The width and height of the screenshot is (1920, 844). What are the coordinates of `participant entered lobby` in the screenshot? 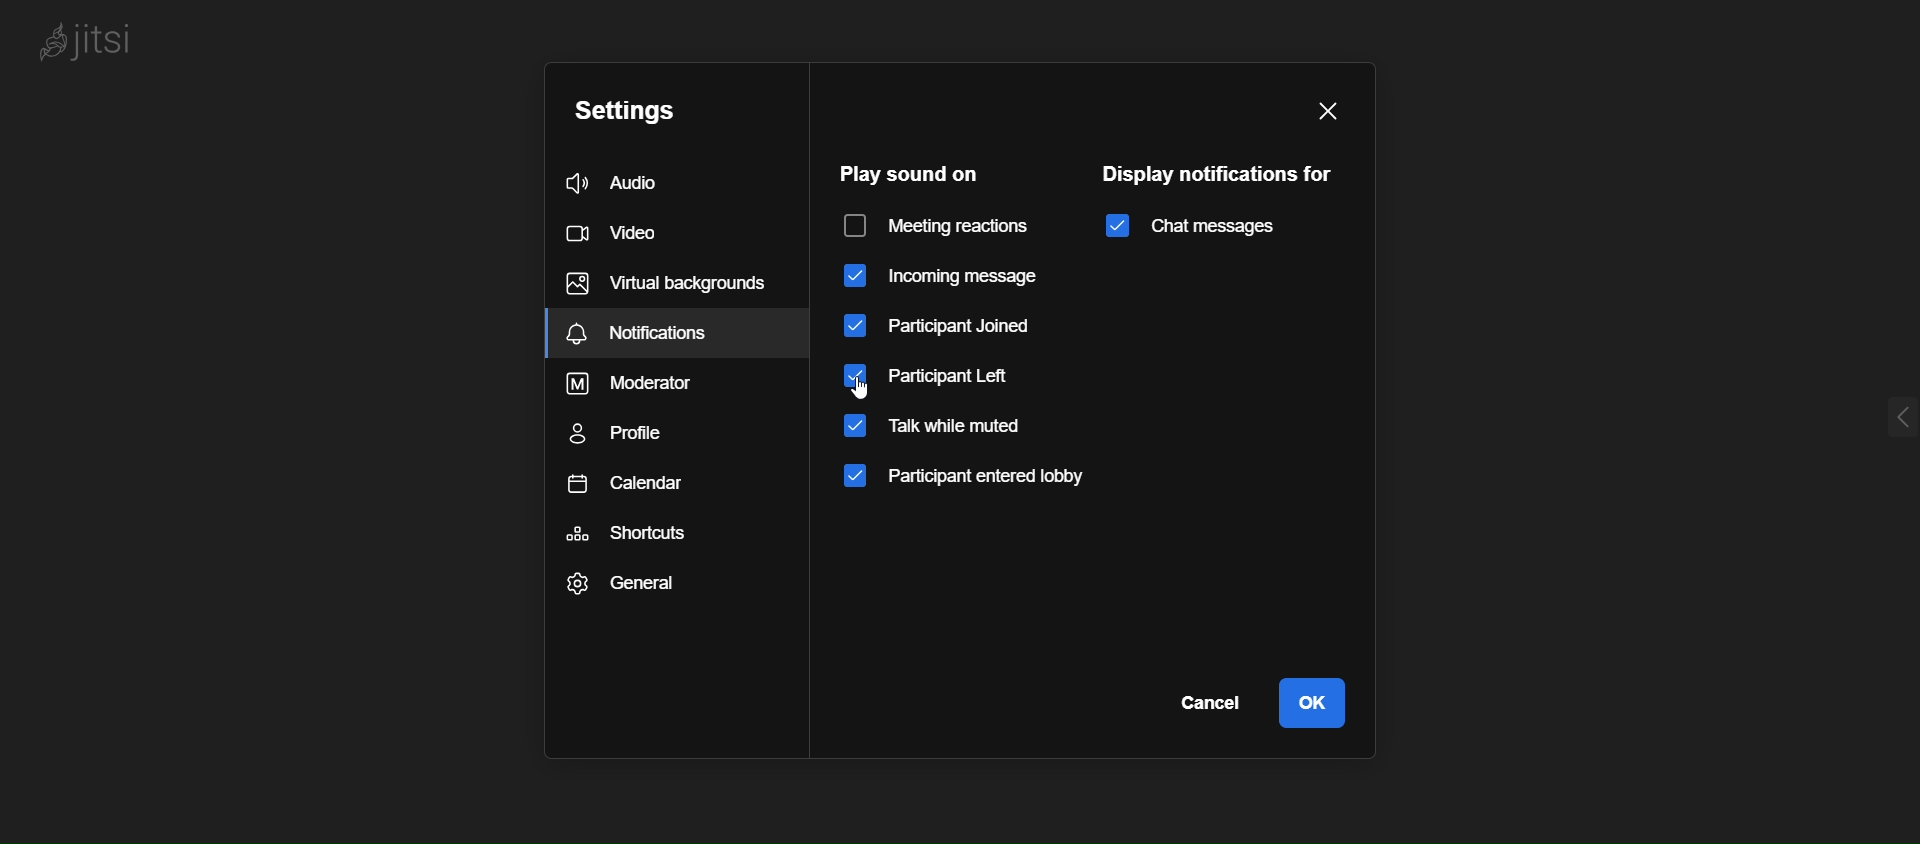 It's located at (990, 481).